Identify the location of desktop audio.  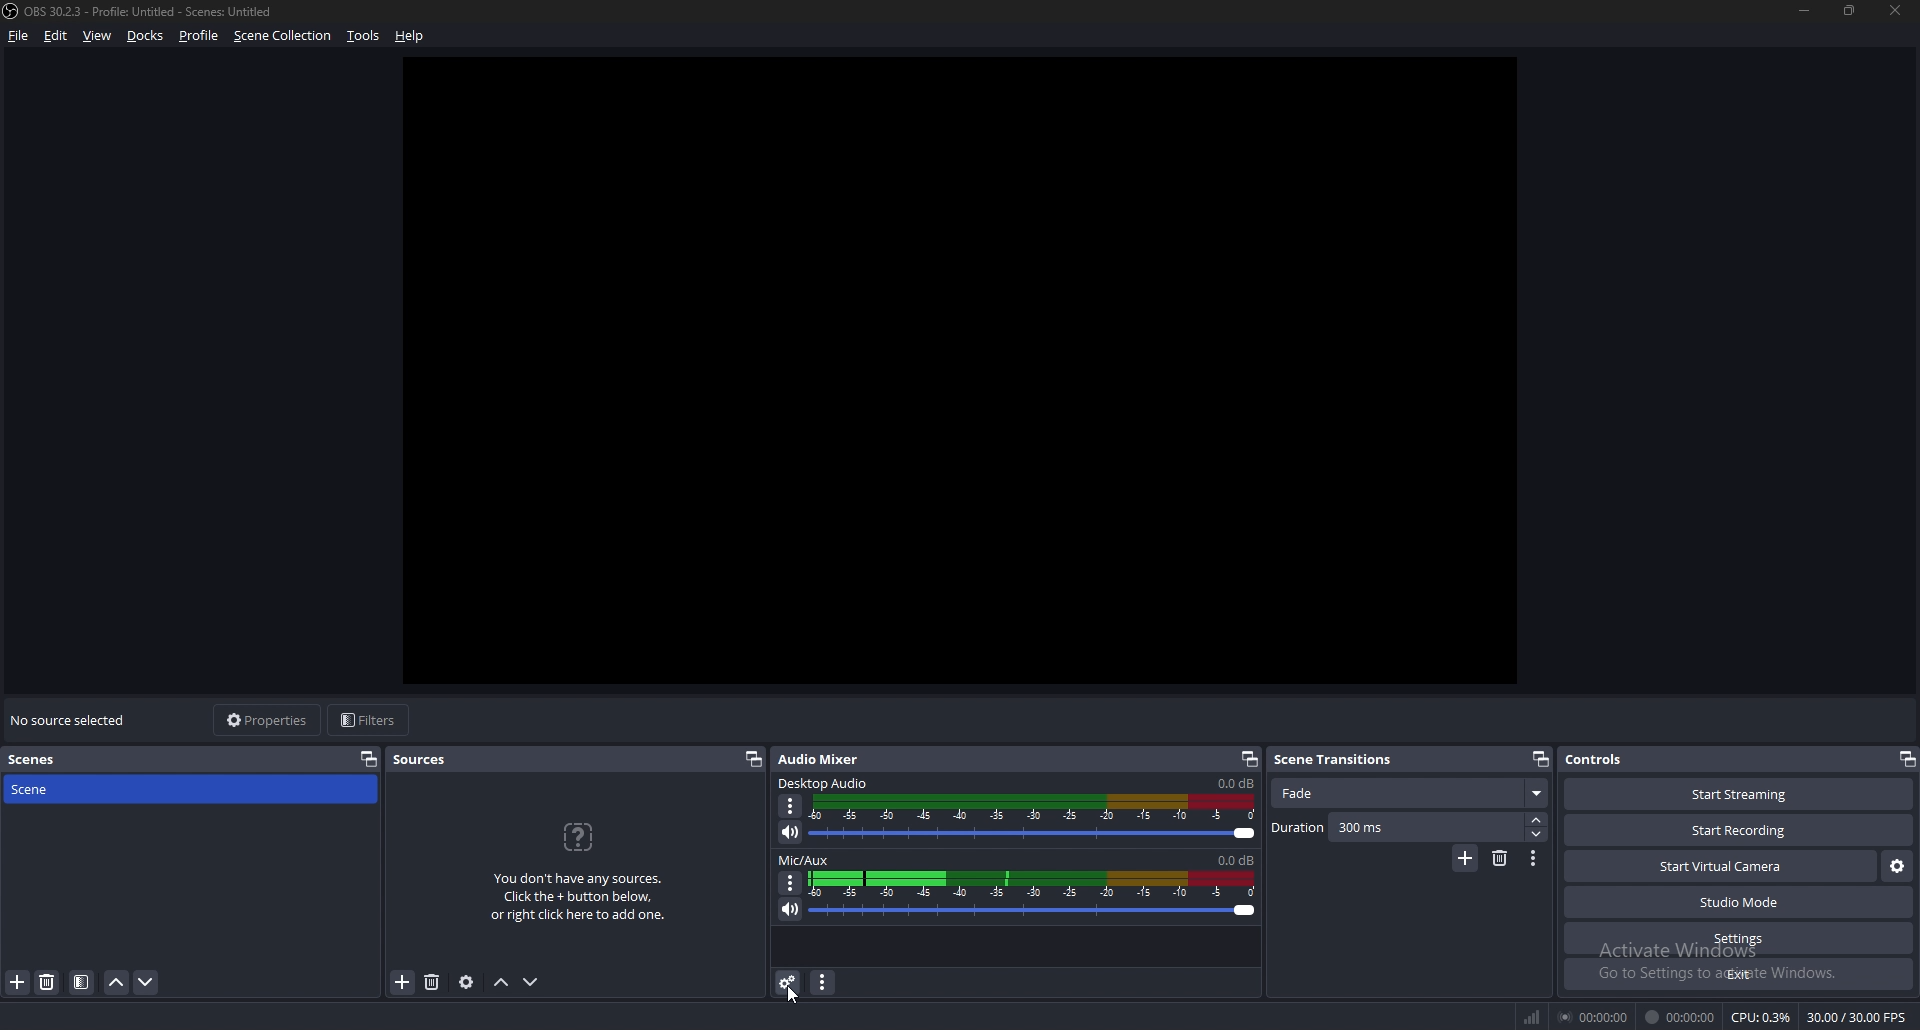
(826, 784).